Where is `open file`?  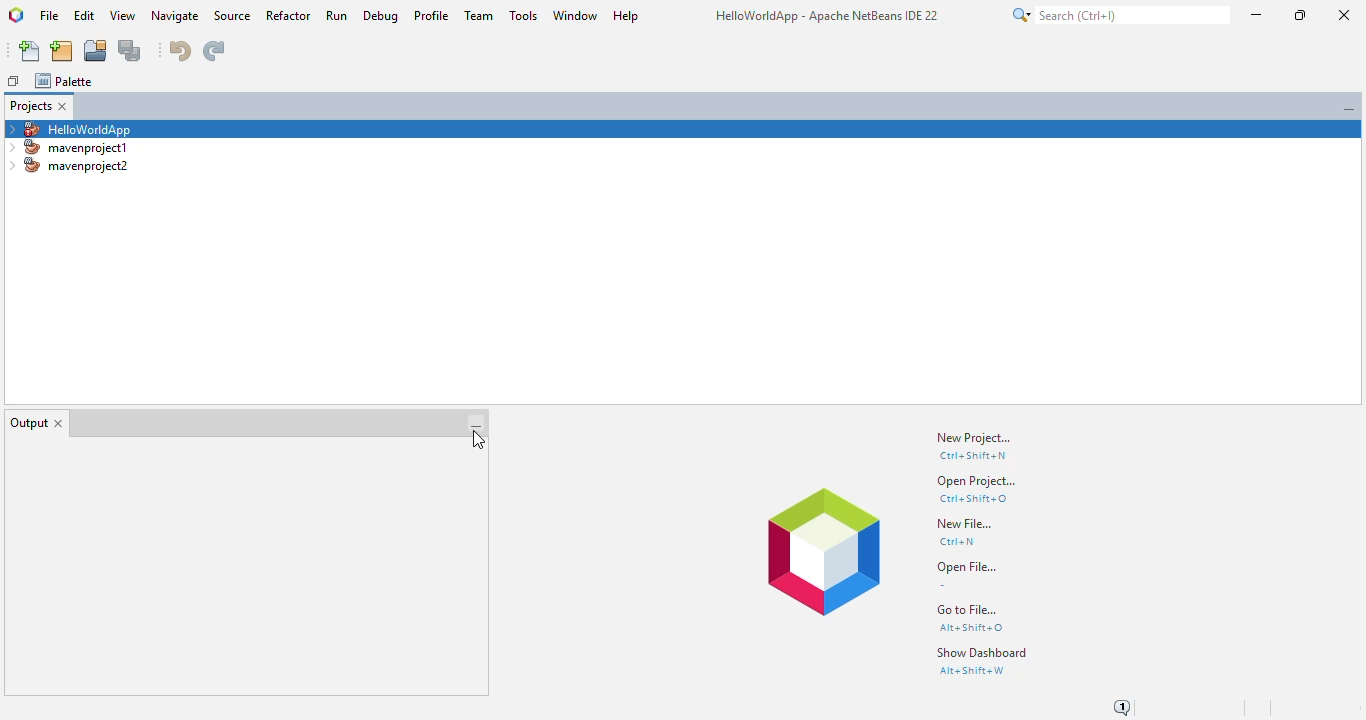 open file is located at coordinates (967, 567).